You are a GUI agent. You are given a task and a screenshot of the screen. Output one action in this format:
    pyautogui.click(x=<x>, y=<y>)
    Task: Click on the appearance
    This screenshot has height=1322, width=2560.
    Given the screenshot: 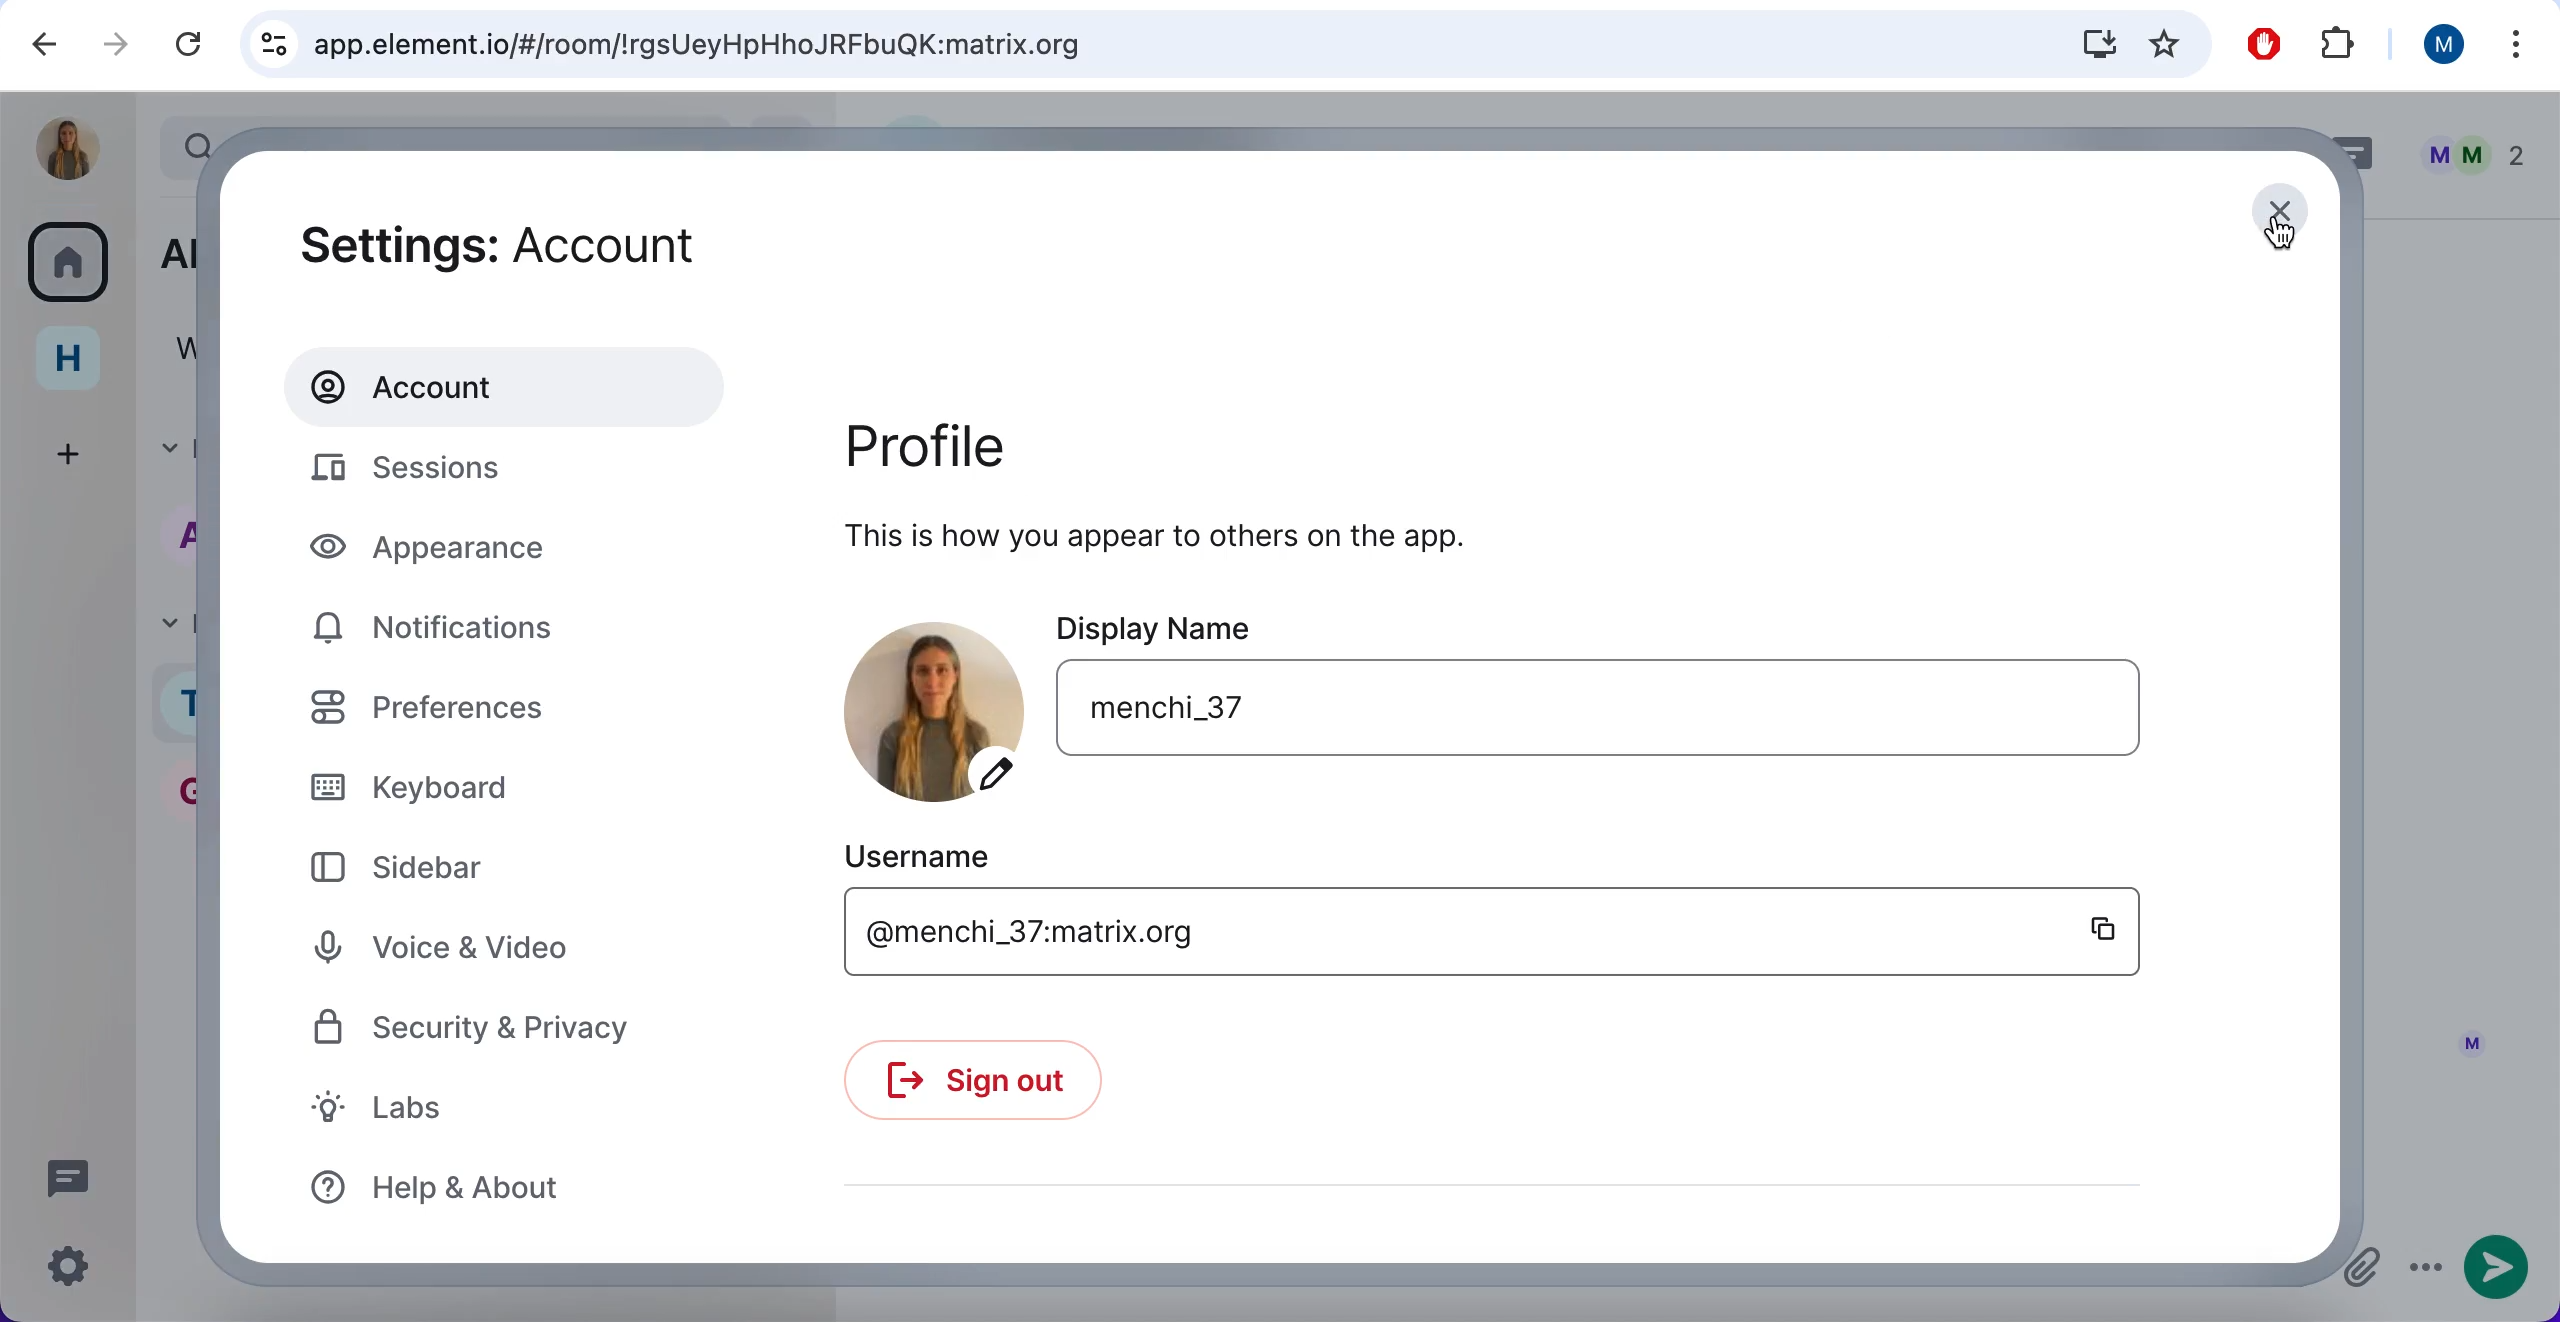 What is the action you would take?
    pyautogui.click(x=473, y=553)
    